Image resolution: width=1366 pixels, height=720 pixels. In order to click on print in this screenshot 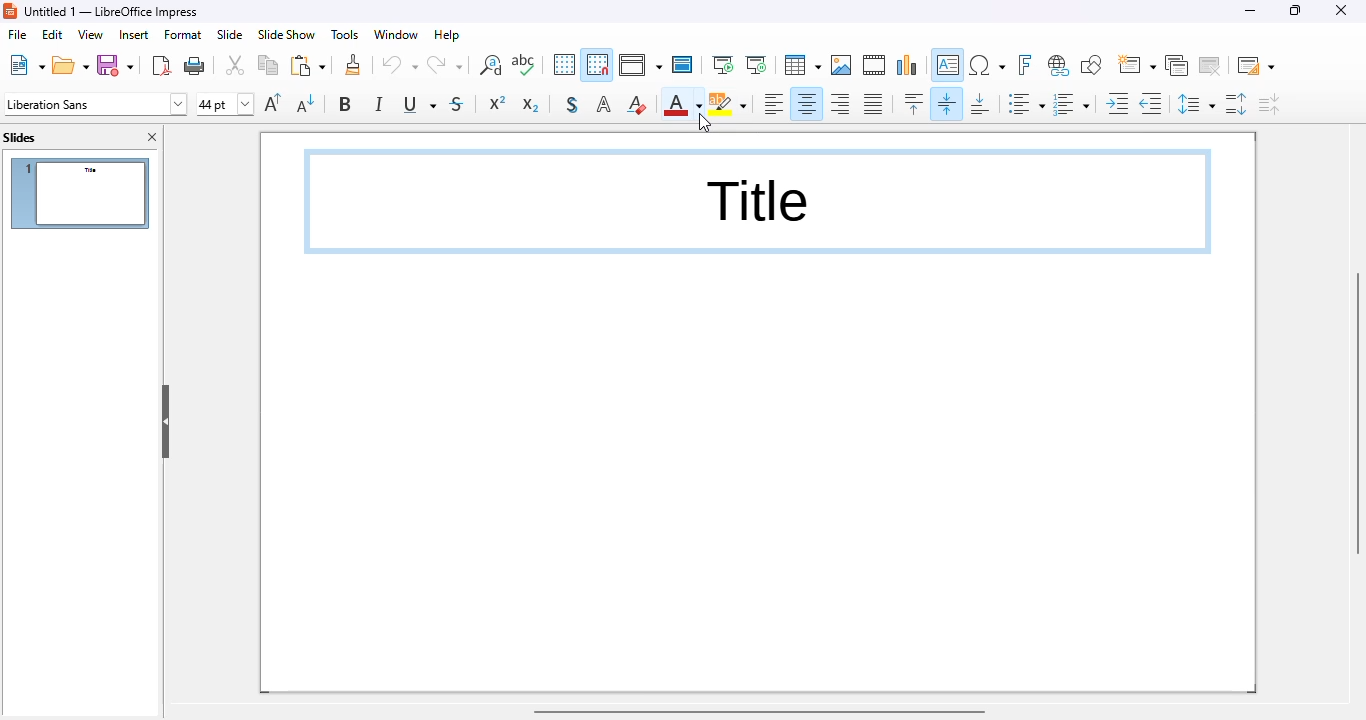, I will do `click(195, 65)`.